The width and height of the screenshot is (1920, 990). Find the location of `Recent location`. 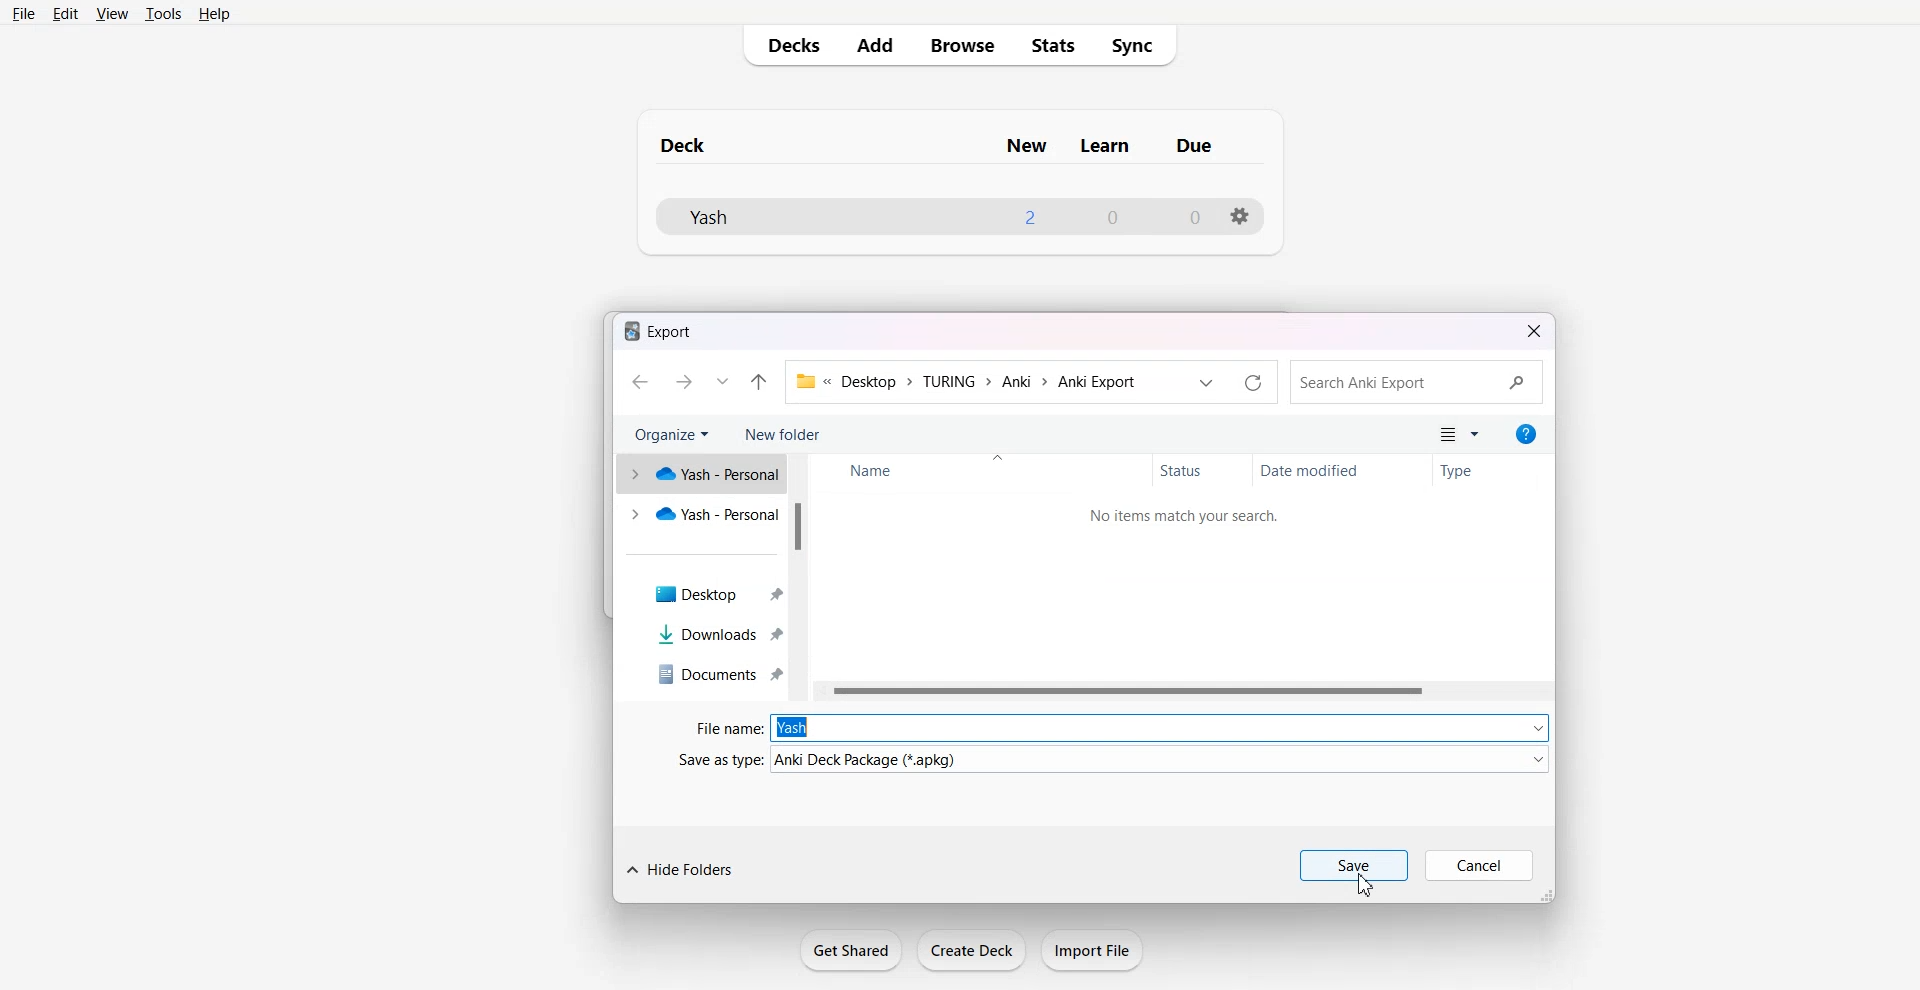

Recent location is located at coordinates (1206, 383).